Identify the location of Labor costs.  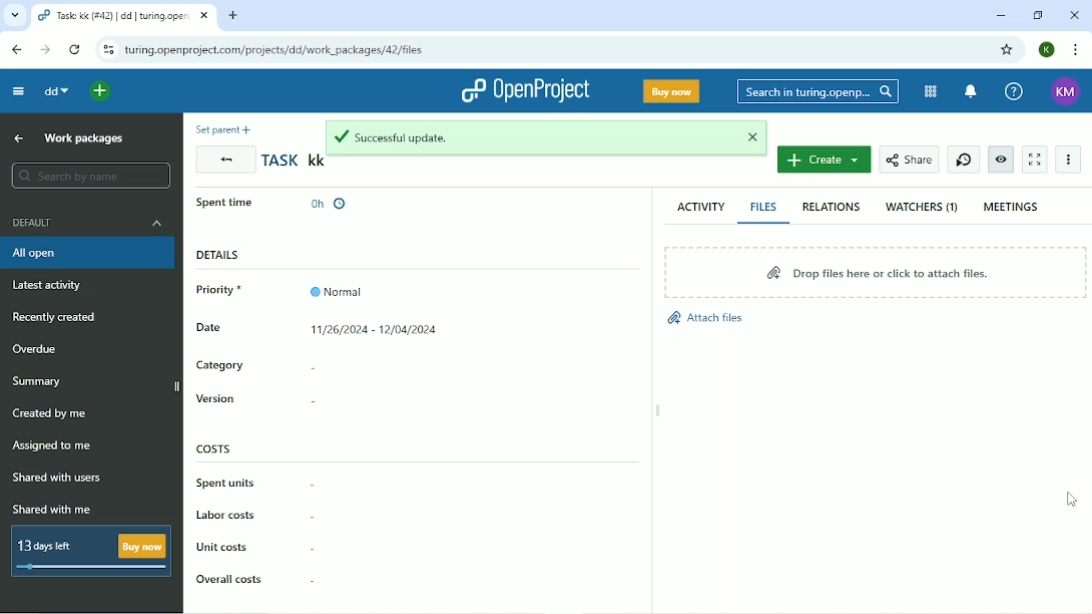
(253, 517).